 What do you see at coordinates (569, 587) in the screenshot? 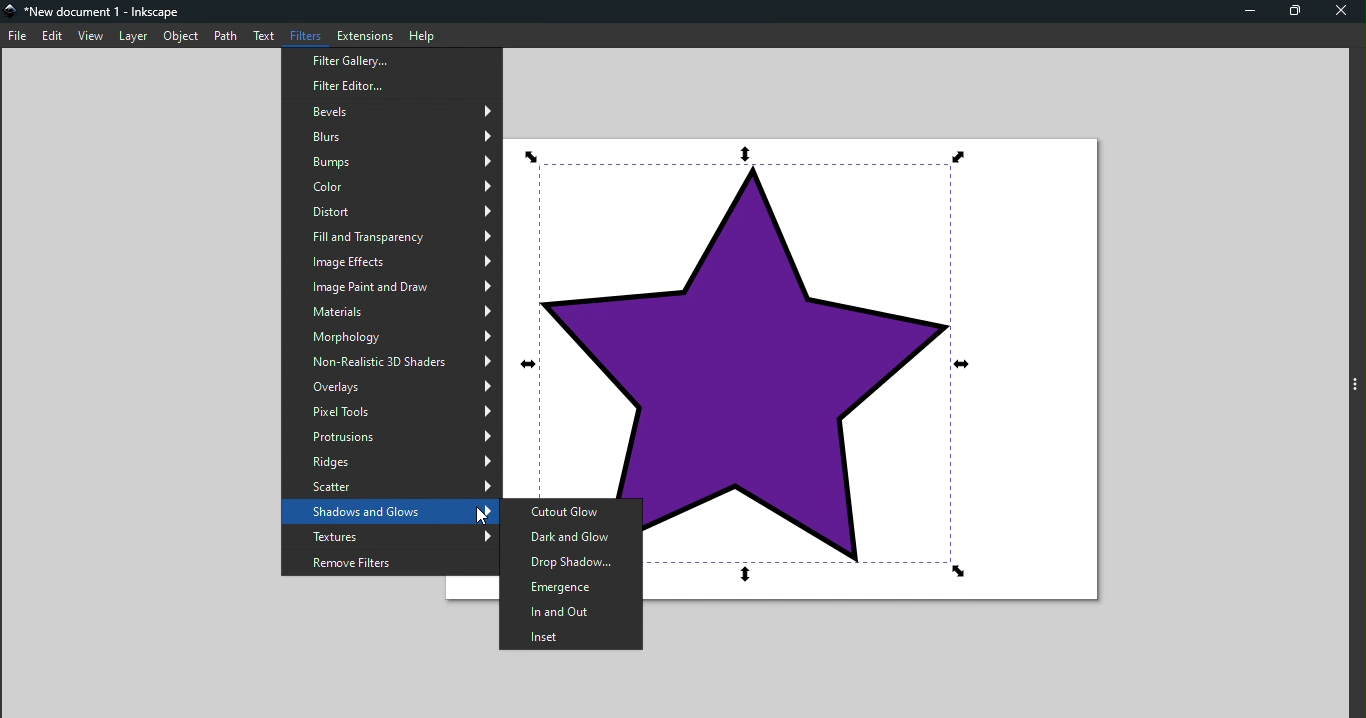
I see `Emergence` at bounding box center [569, 587].